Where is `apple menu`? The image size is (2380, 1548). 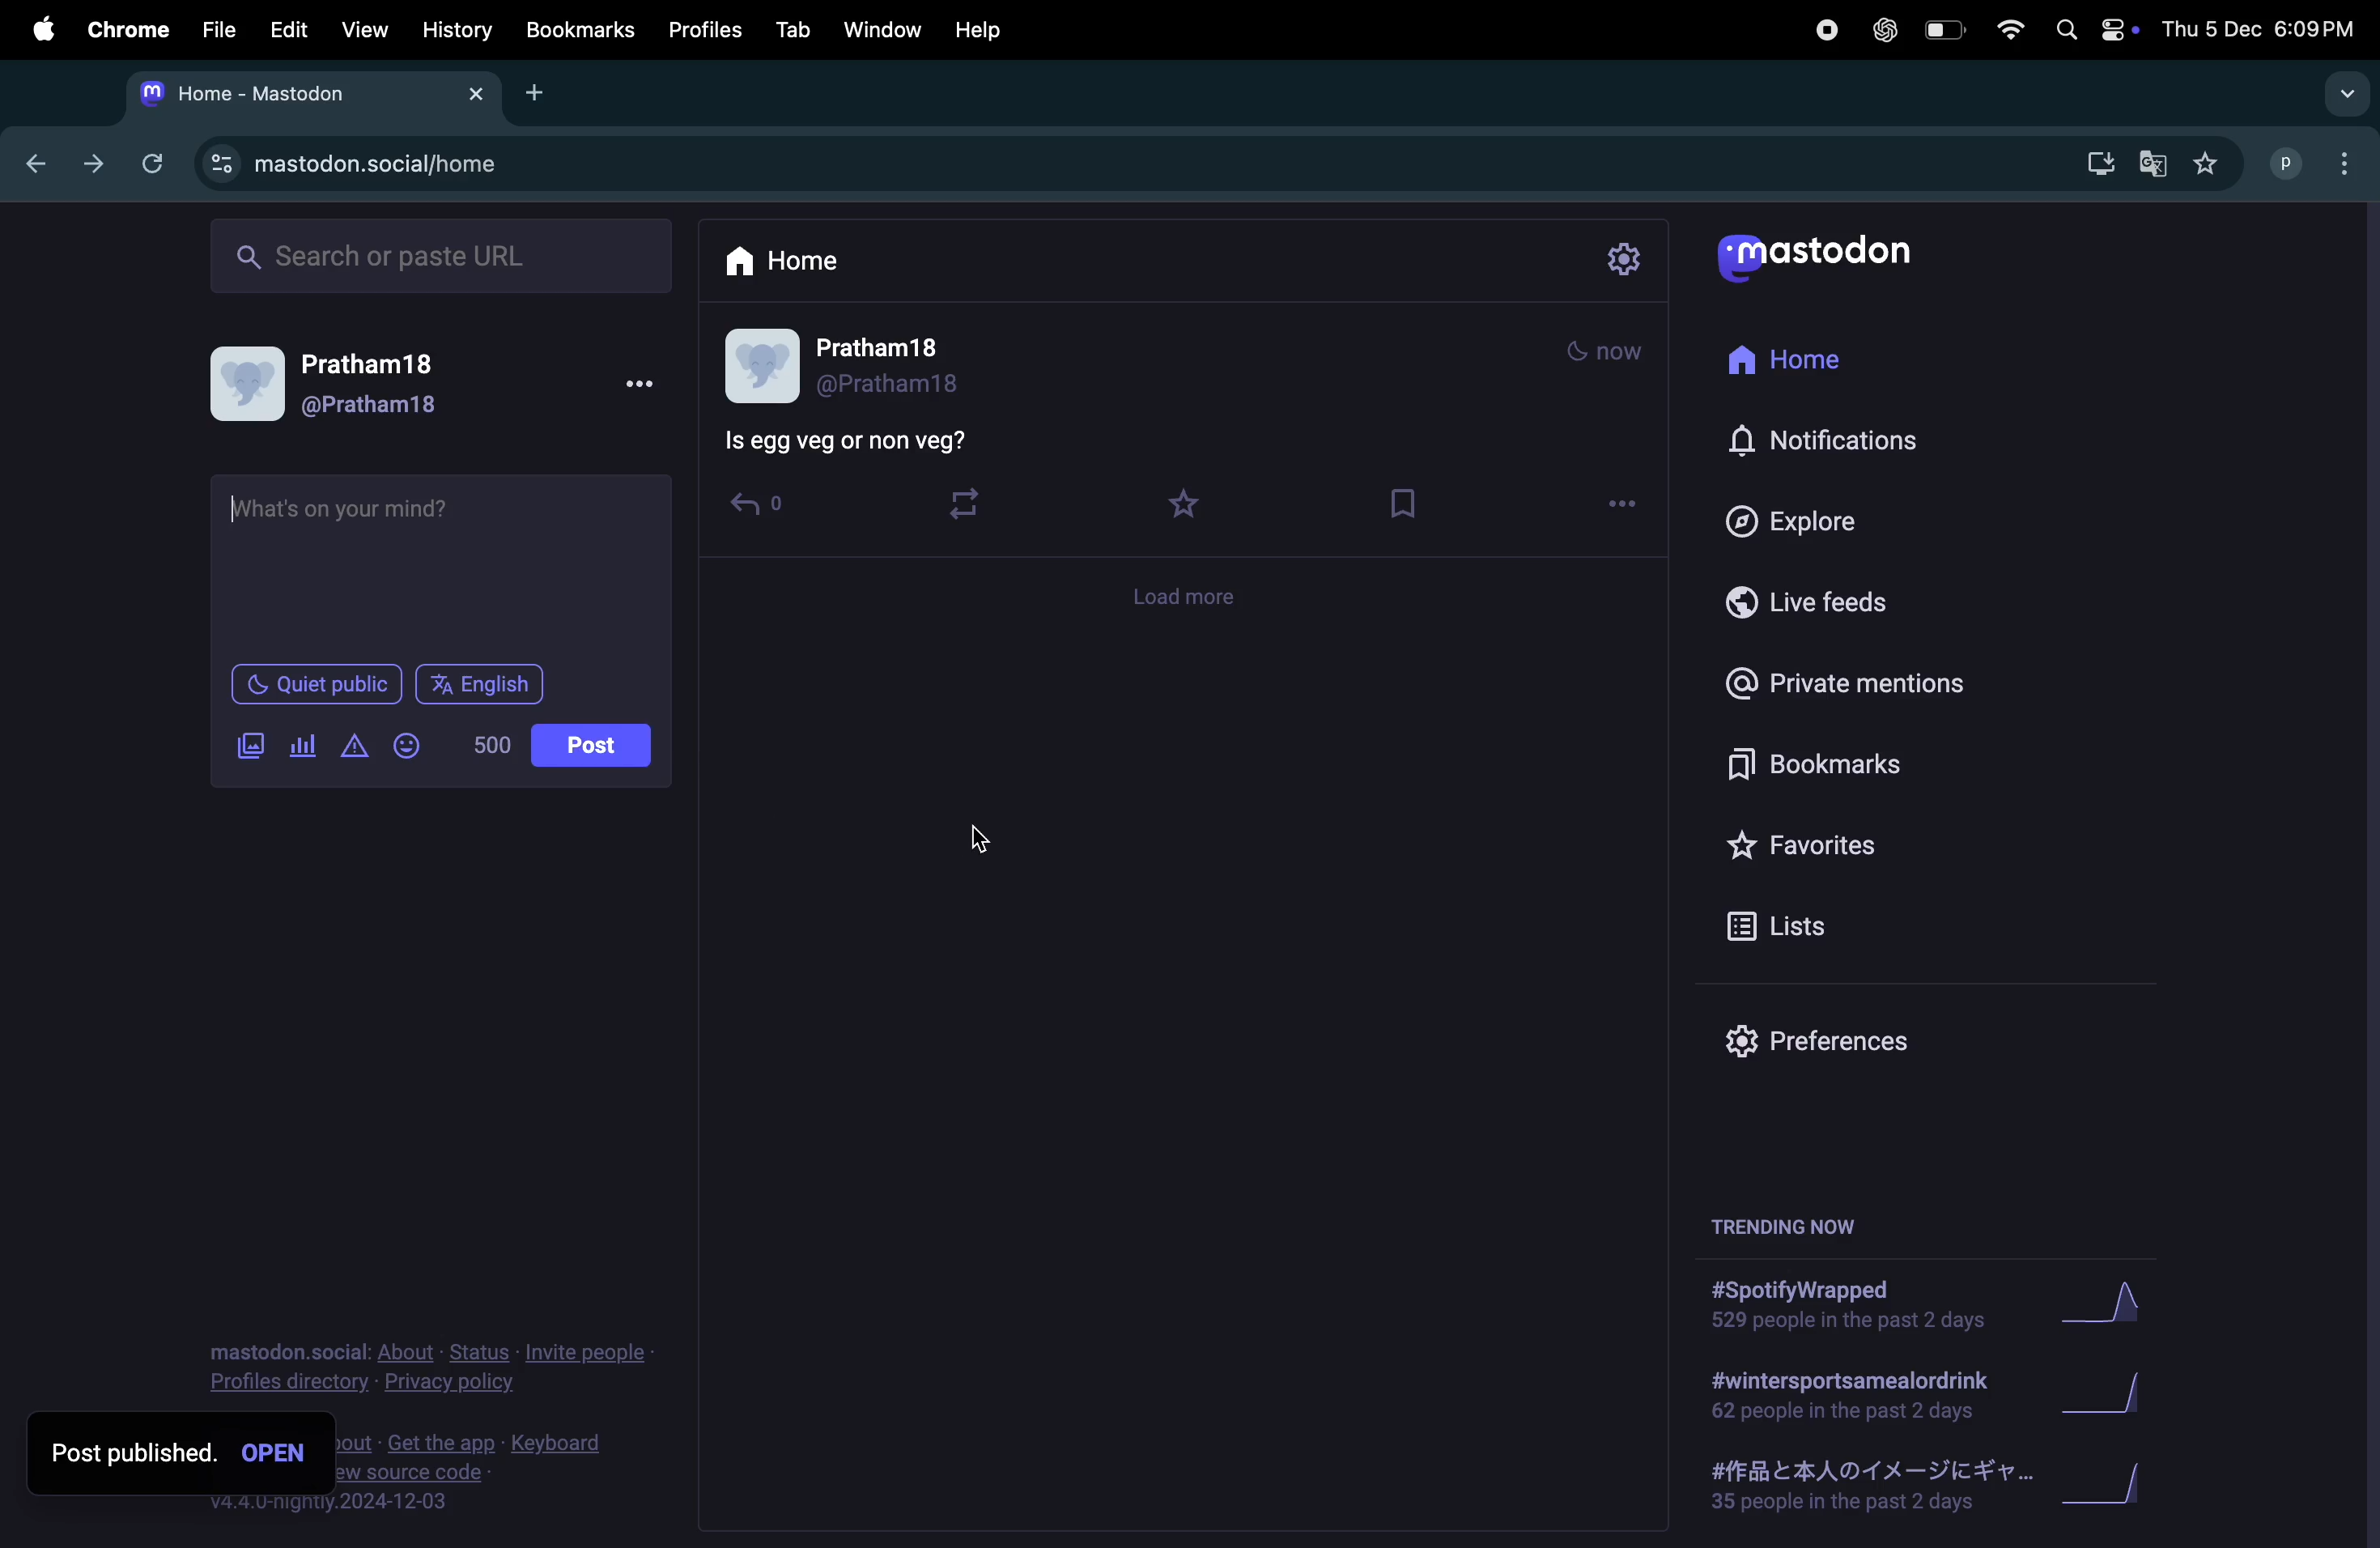
apple menu is located at coordinates (41, 29).